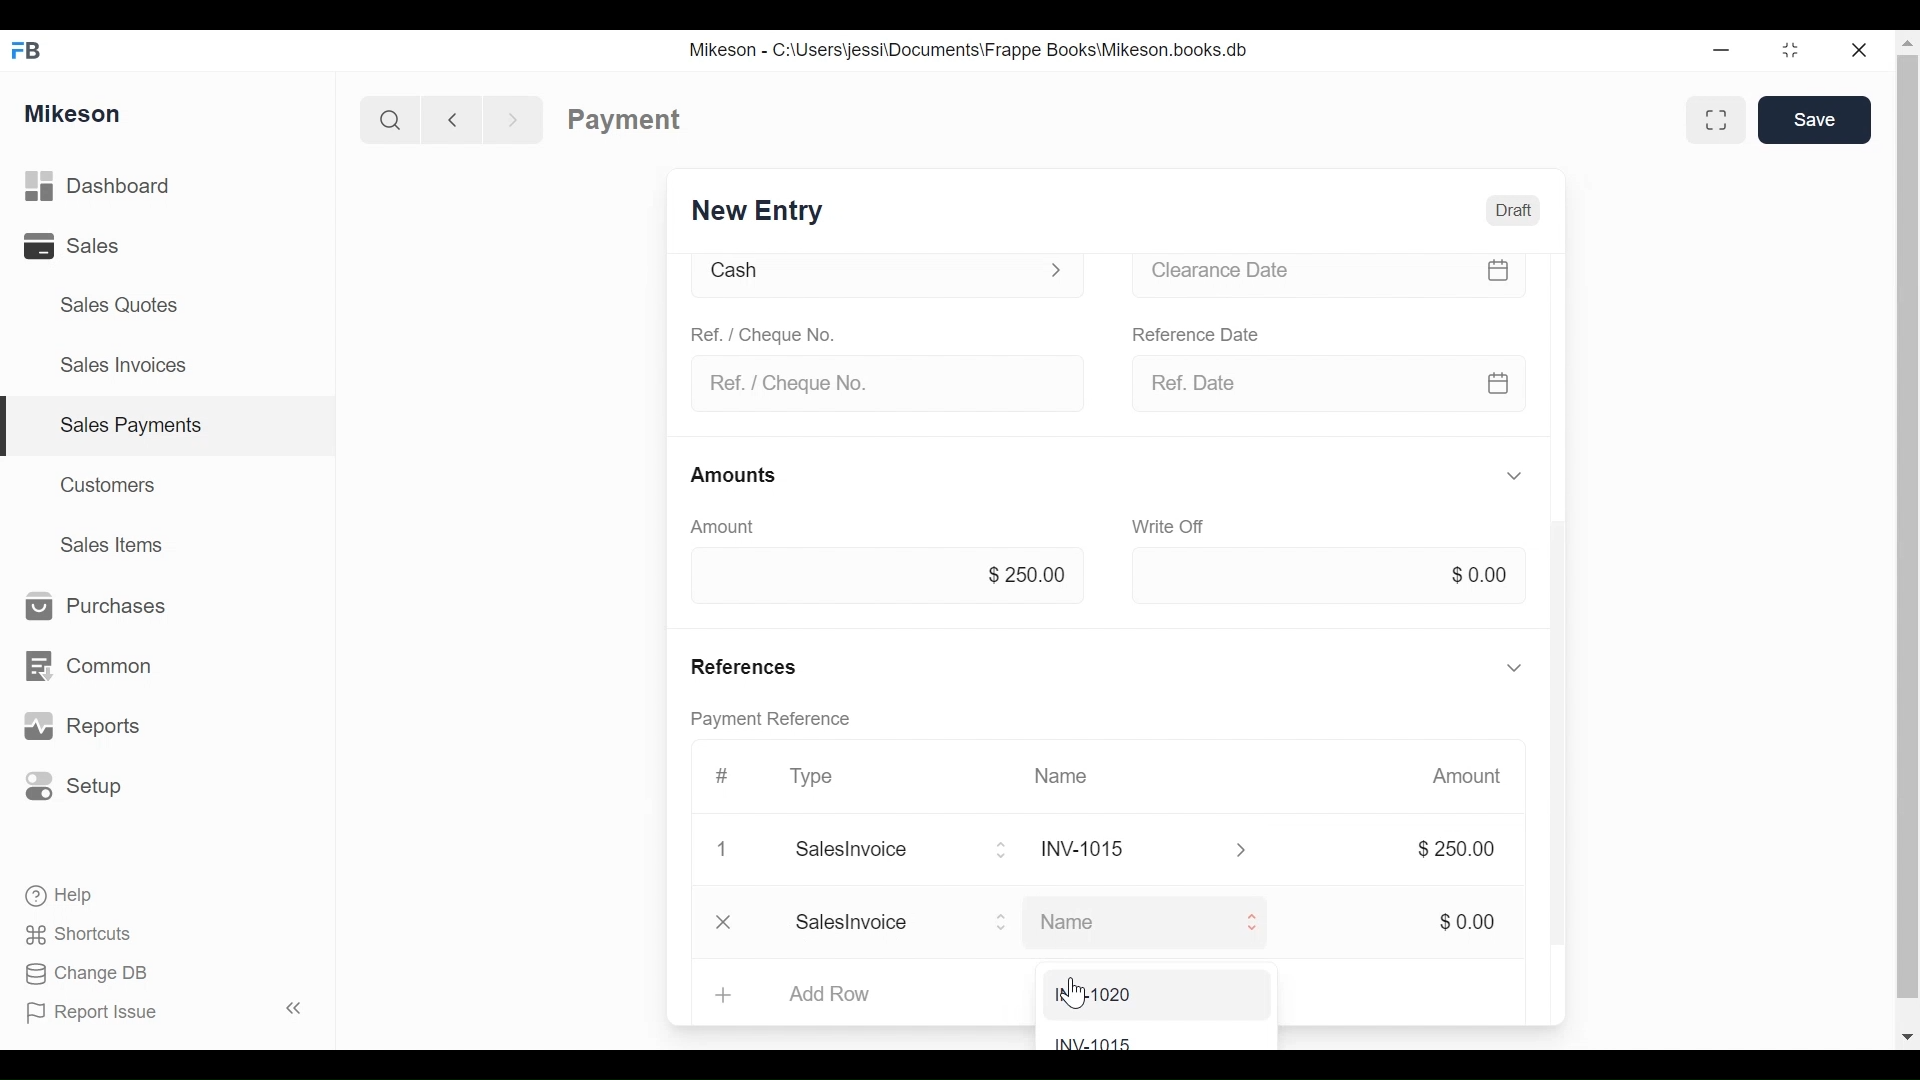 The height and width of the screenshot is (1080, 1920). Describe the element at coordinates (747, 475) in the screenshot. I see `Amounts` at that location.